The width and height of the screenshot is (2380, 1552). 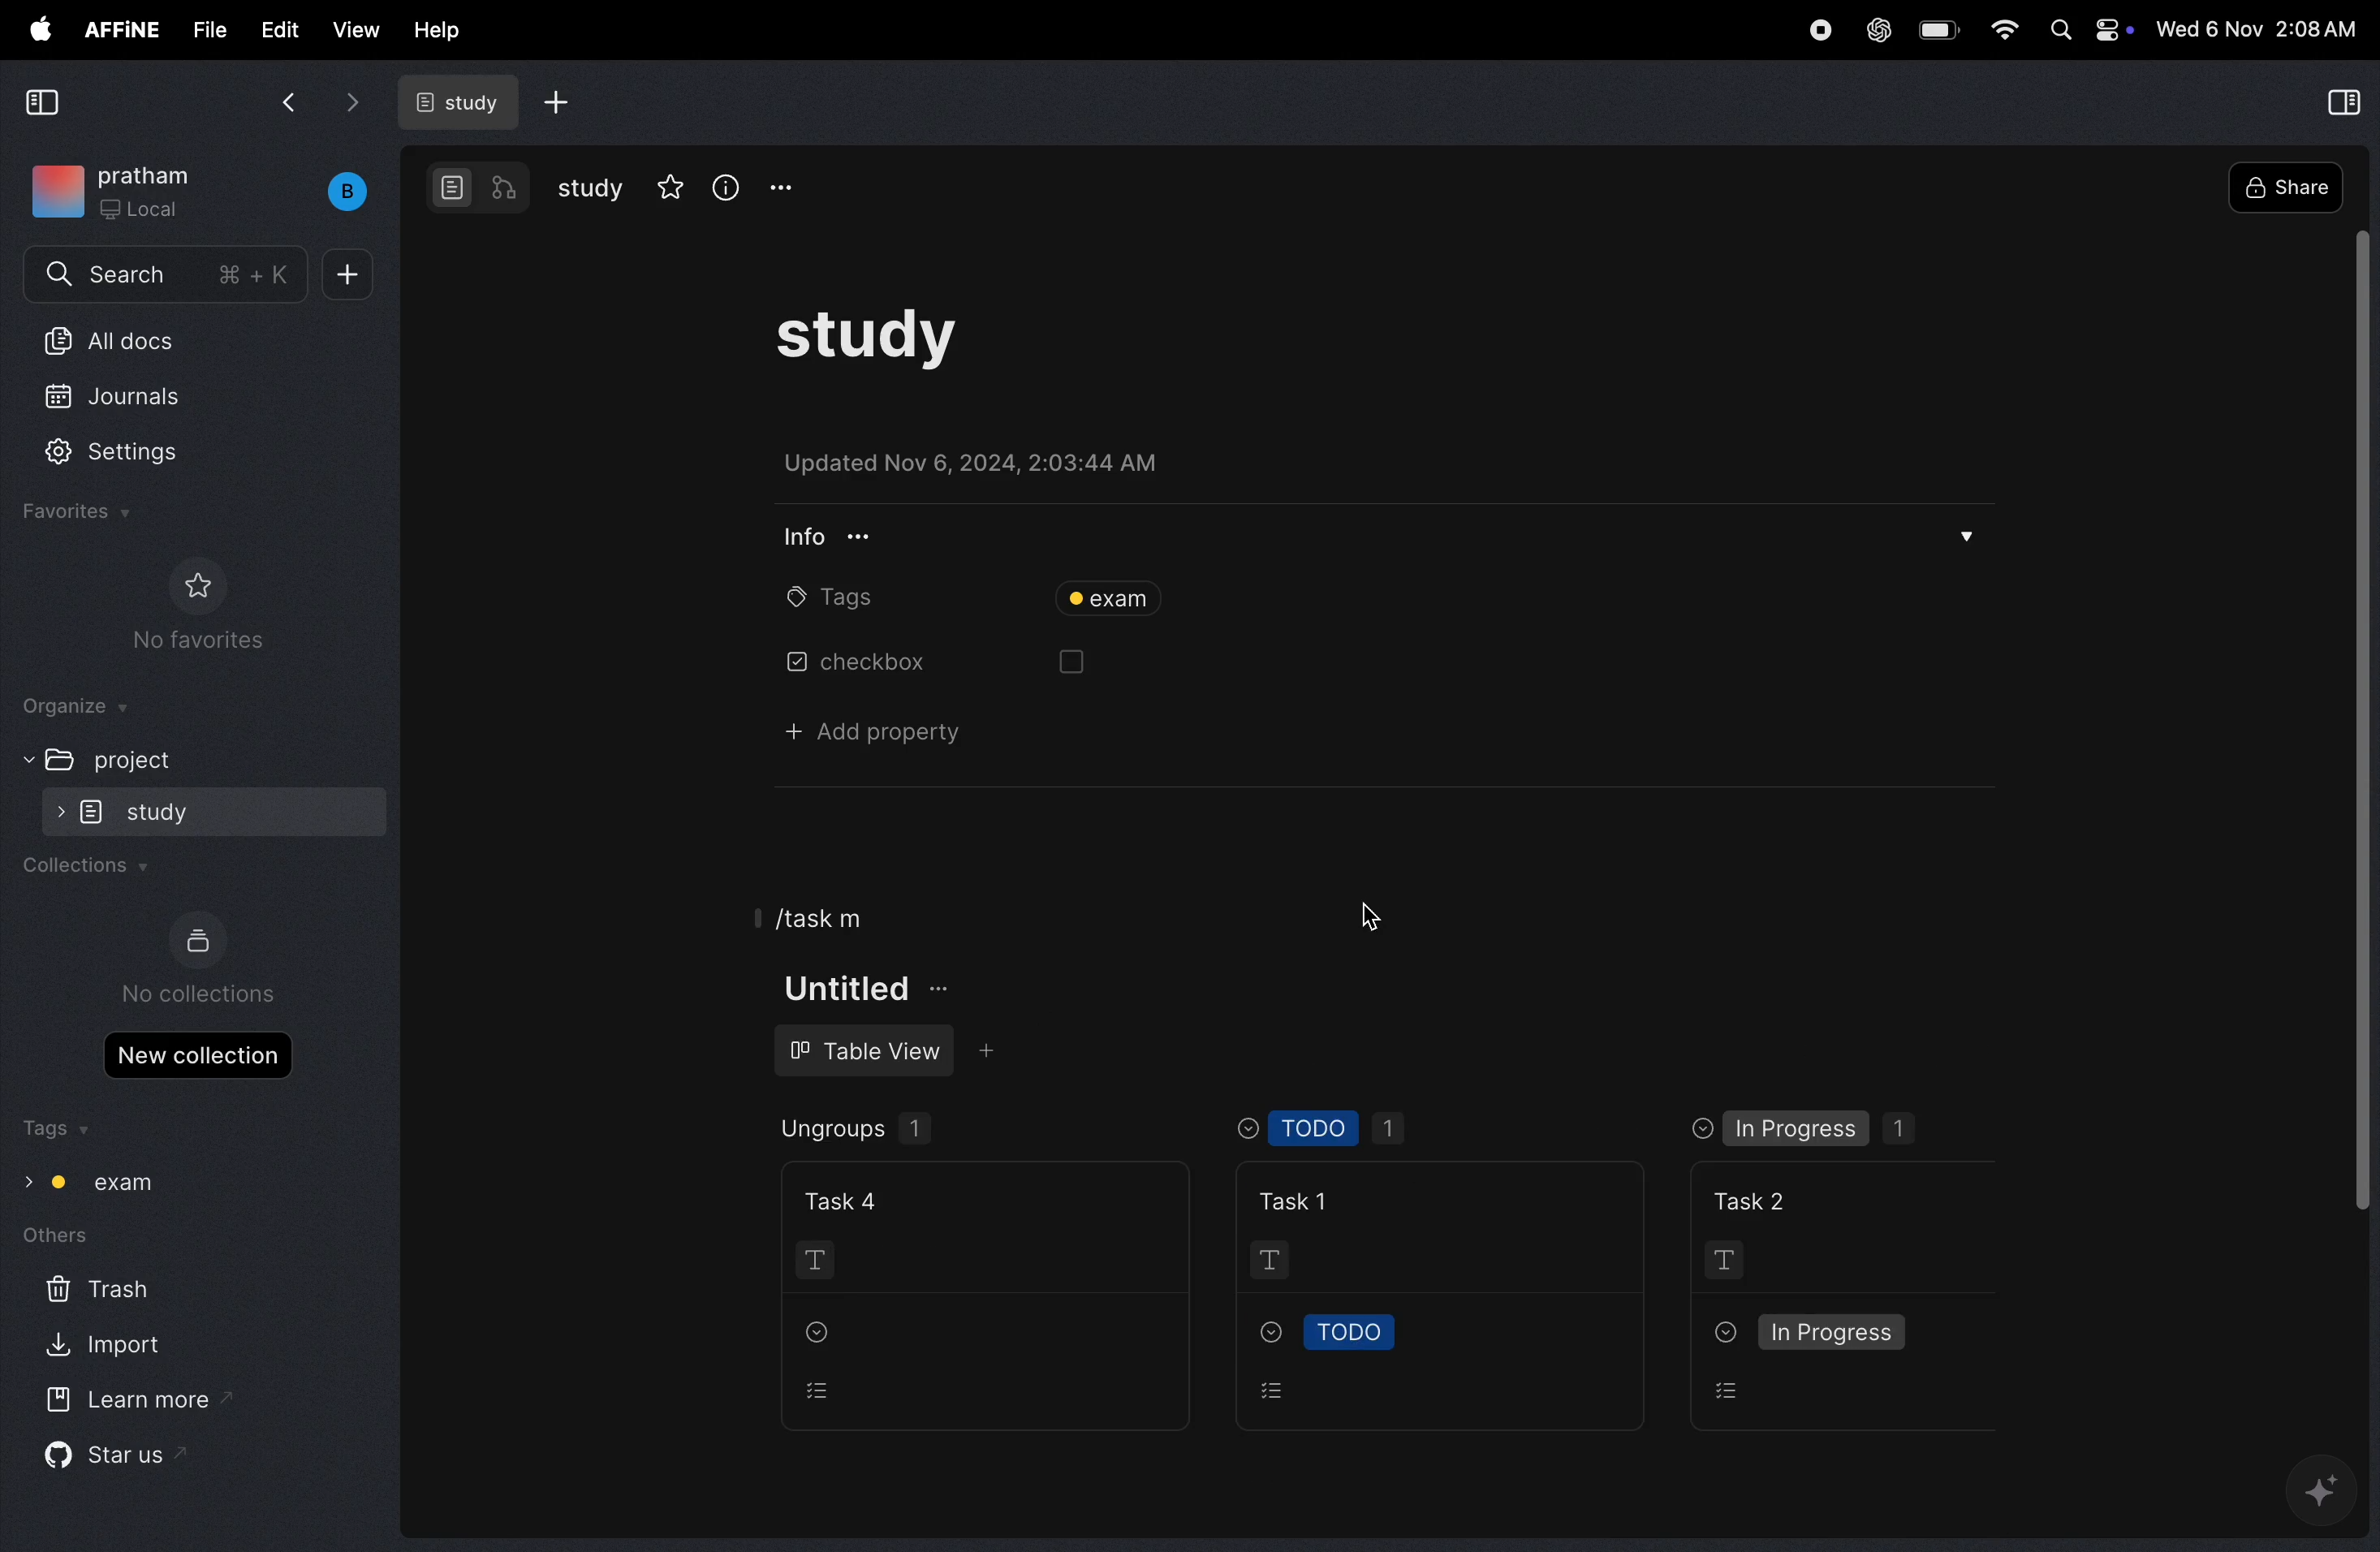 What do you see at coordinates (792, 188) in the screenshot?
I see `options` at bounding box center [792, 188].